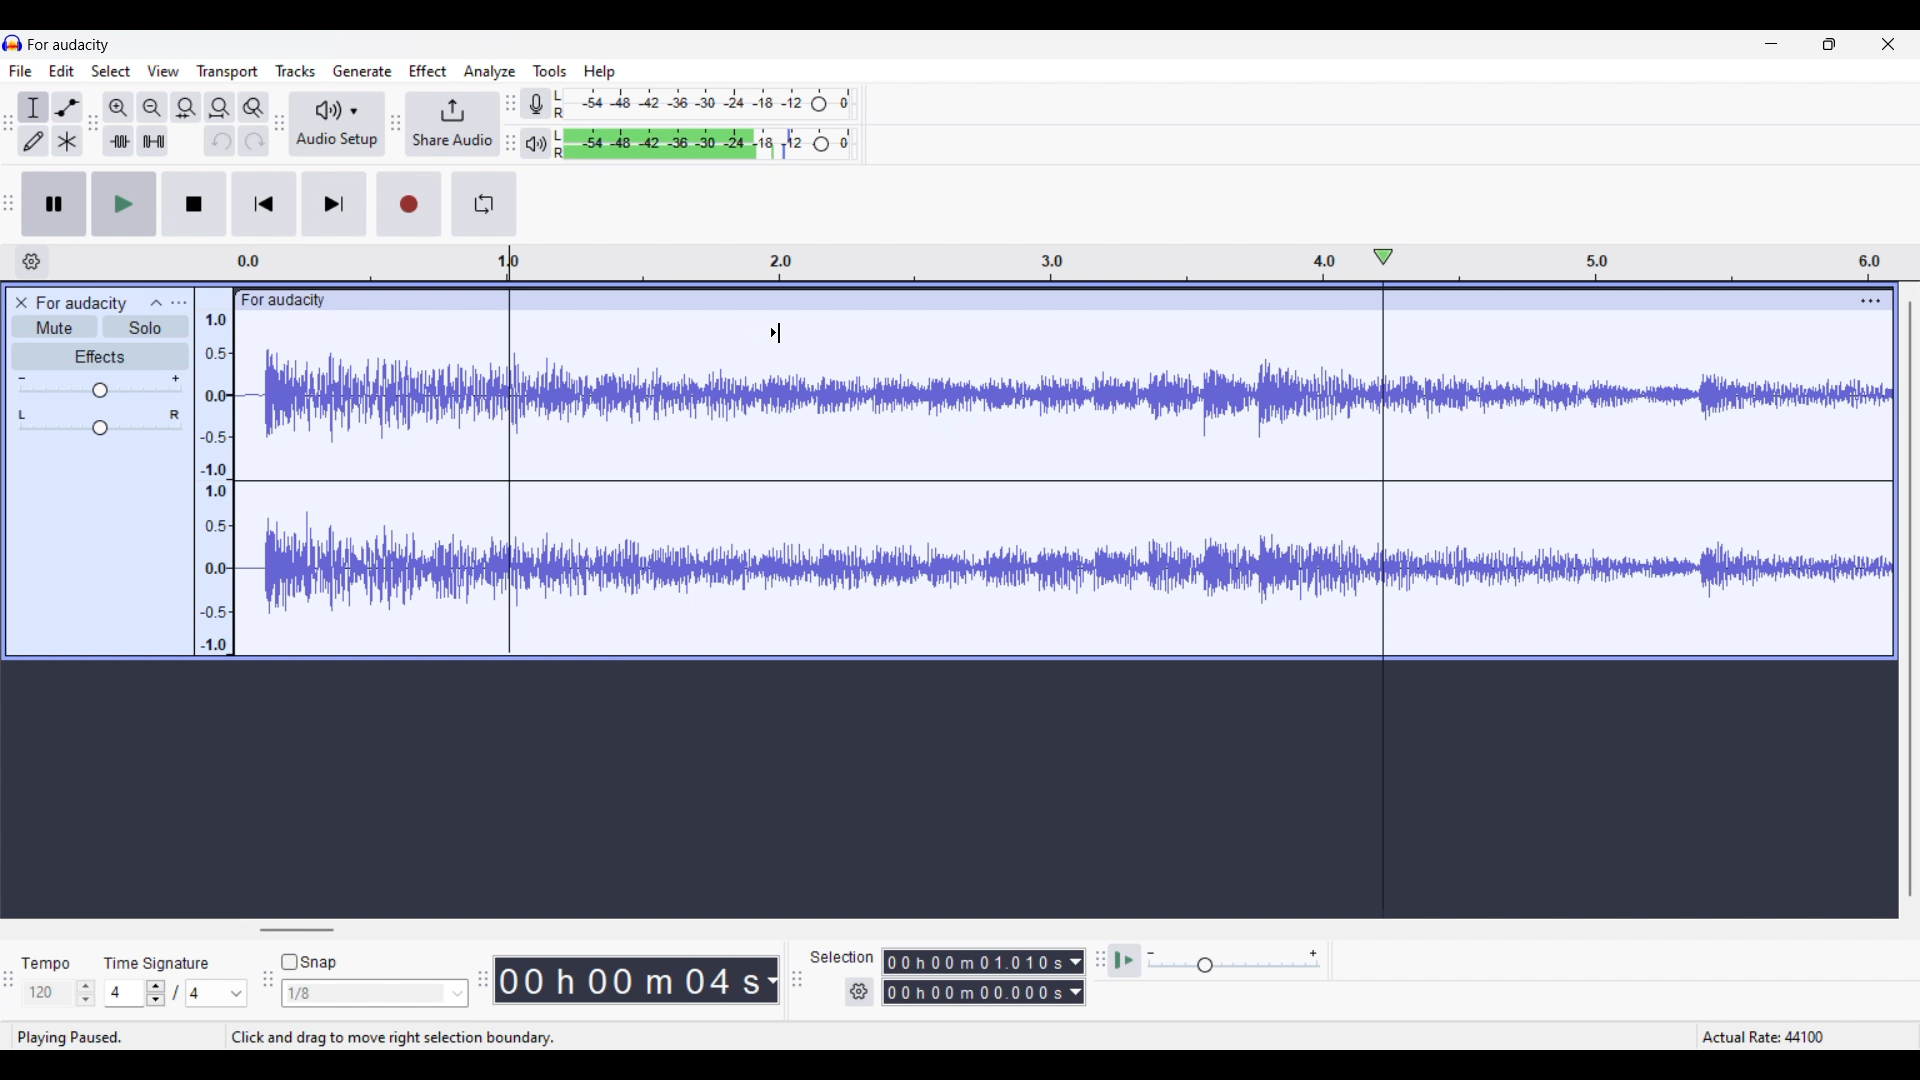  Describe the element at coordinates (66, 141) in the screenshot. I see `Multi-tool` at that location.